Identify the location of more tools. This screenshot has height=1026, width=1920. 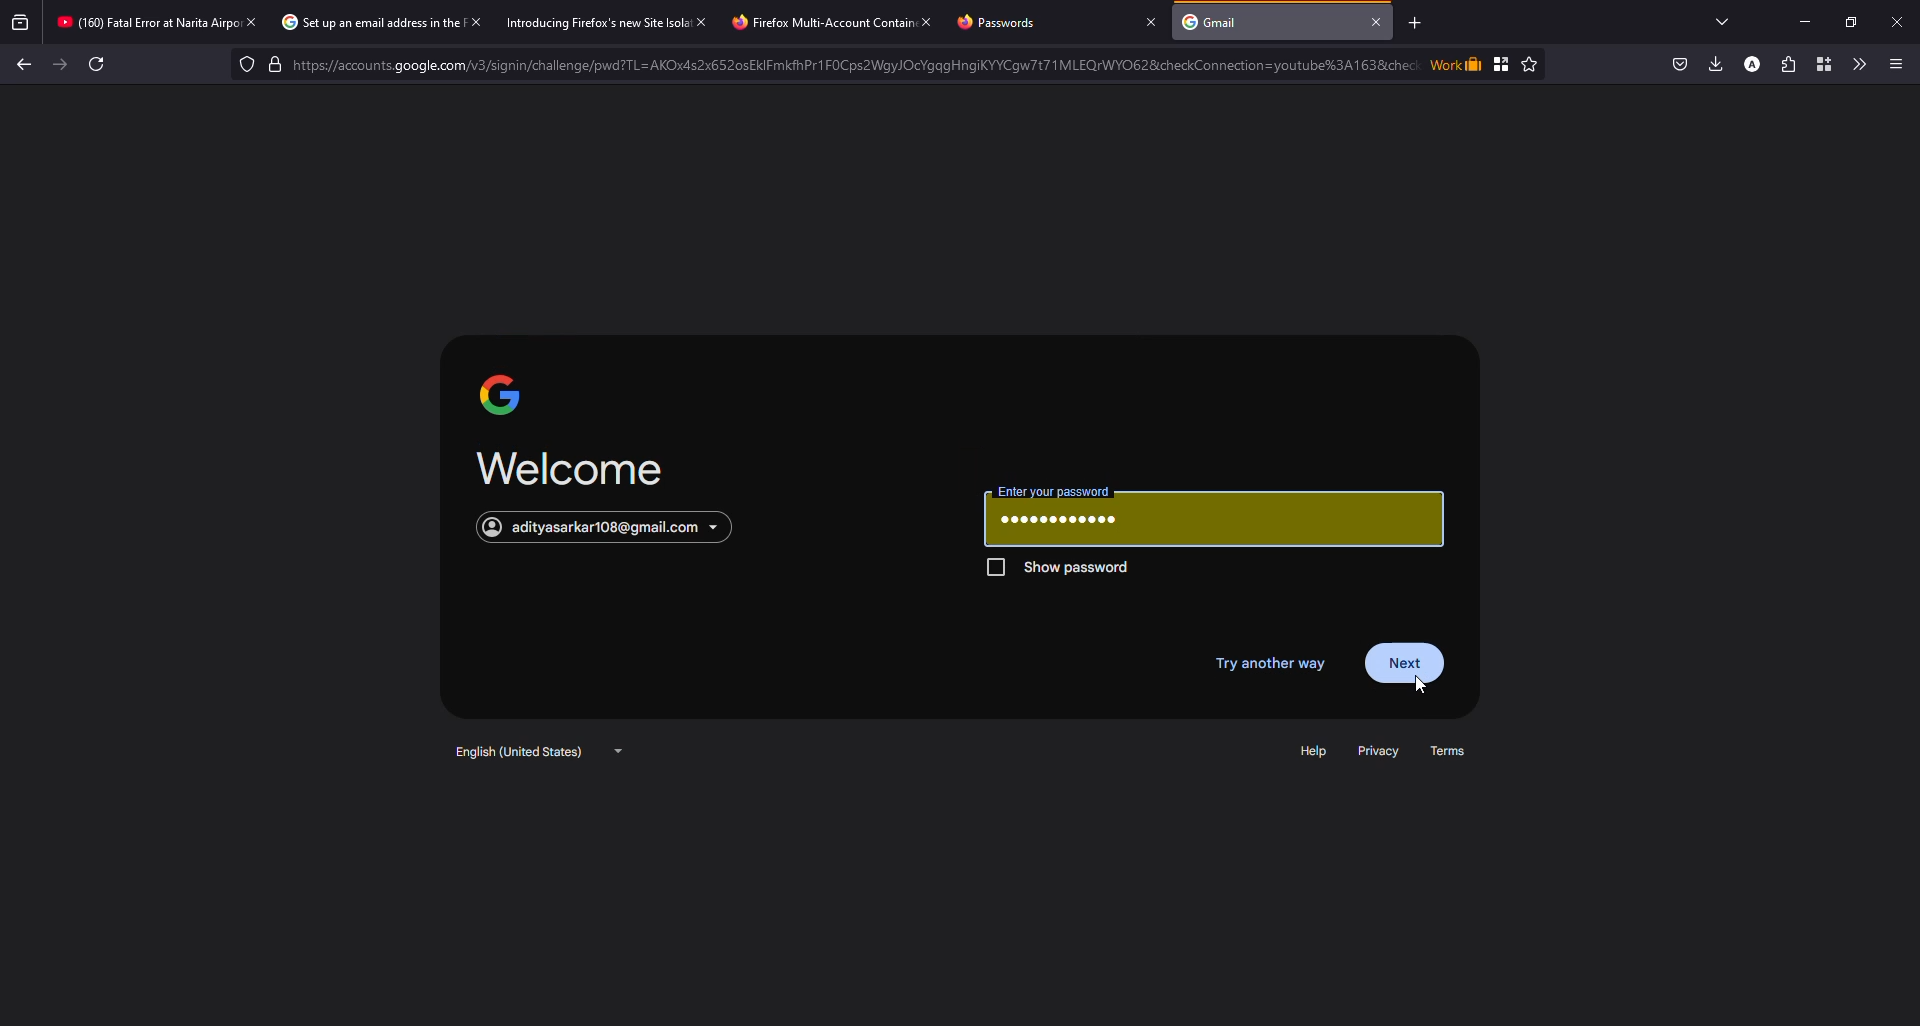
(1857, 62).